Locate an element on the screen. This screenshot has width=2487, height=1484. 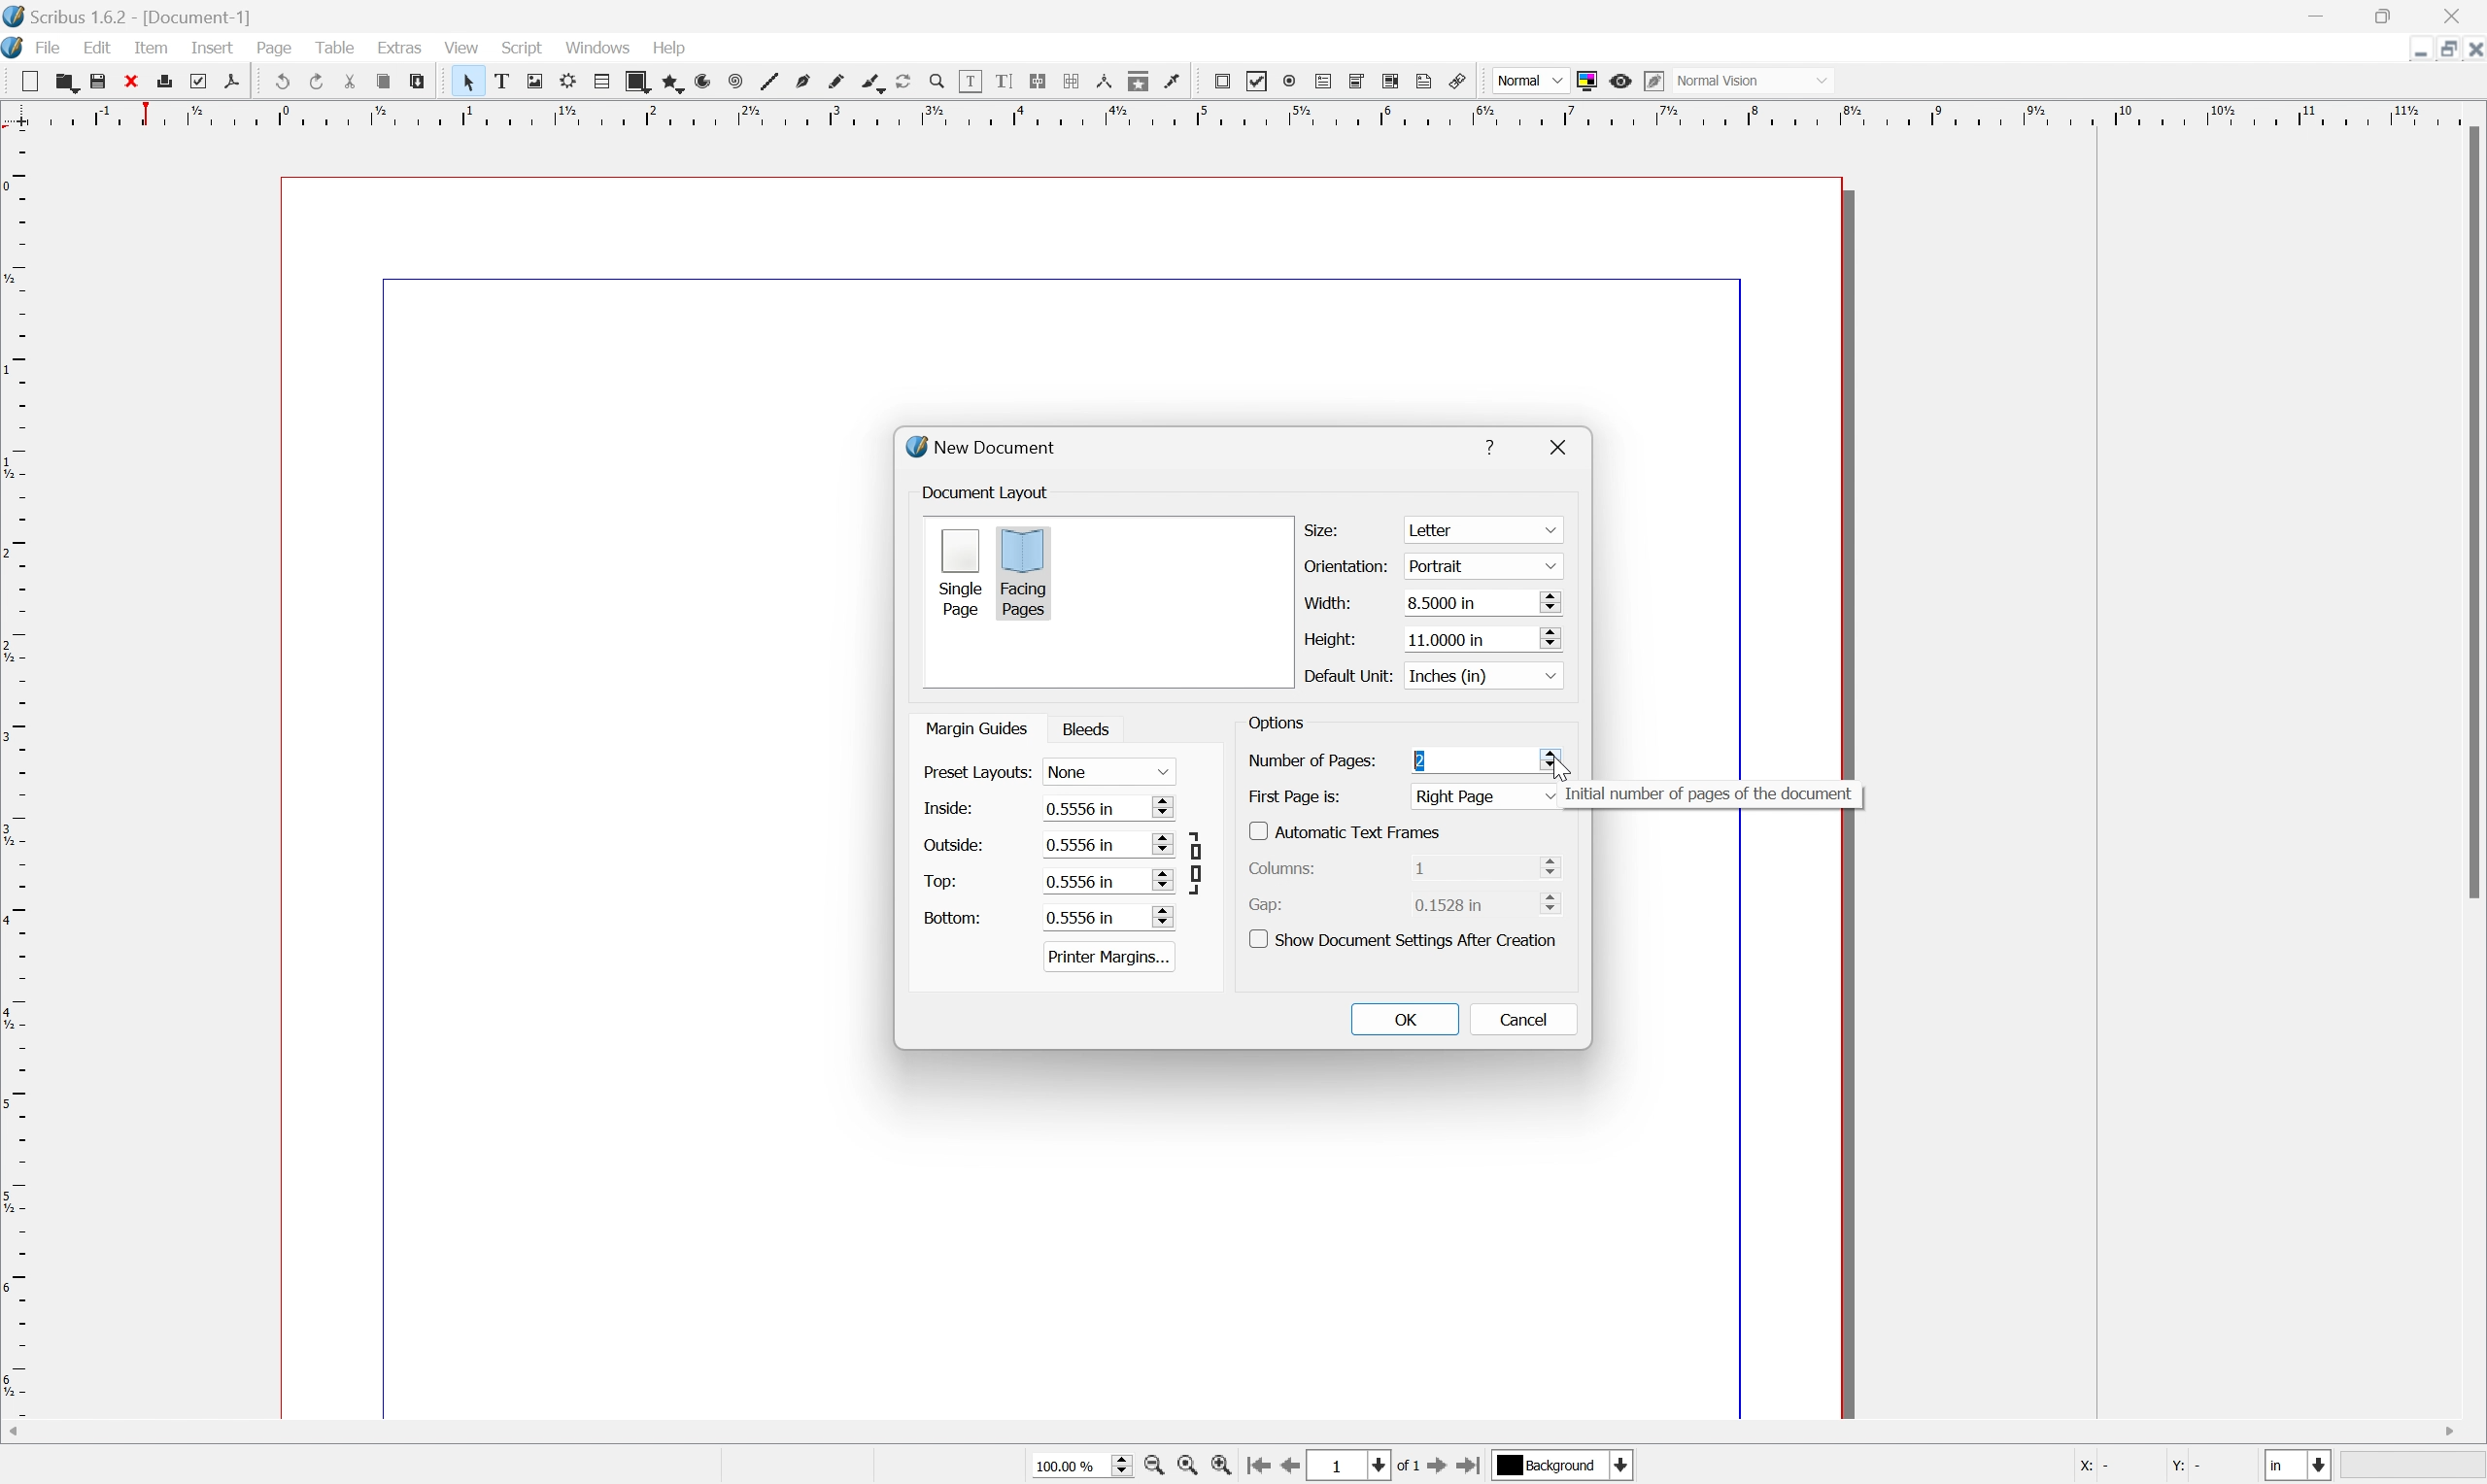
Toggle color management system is located at coordinates (1587, 79).